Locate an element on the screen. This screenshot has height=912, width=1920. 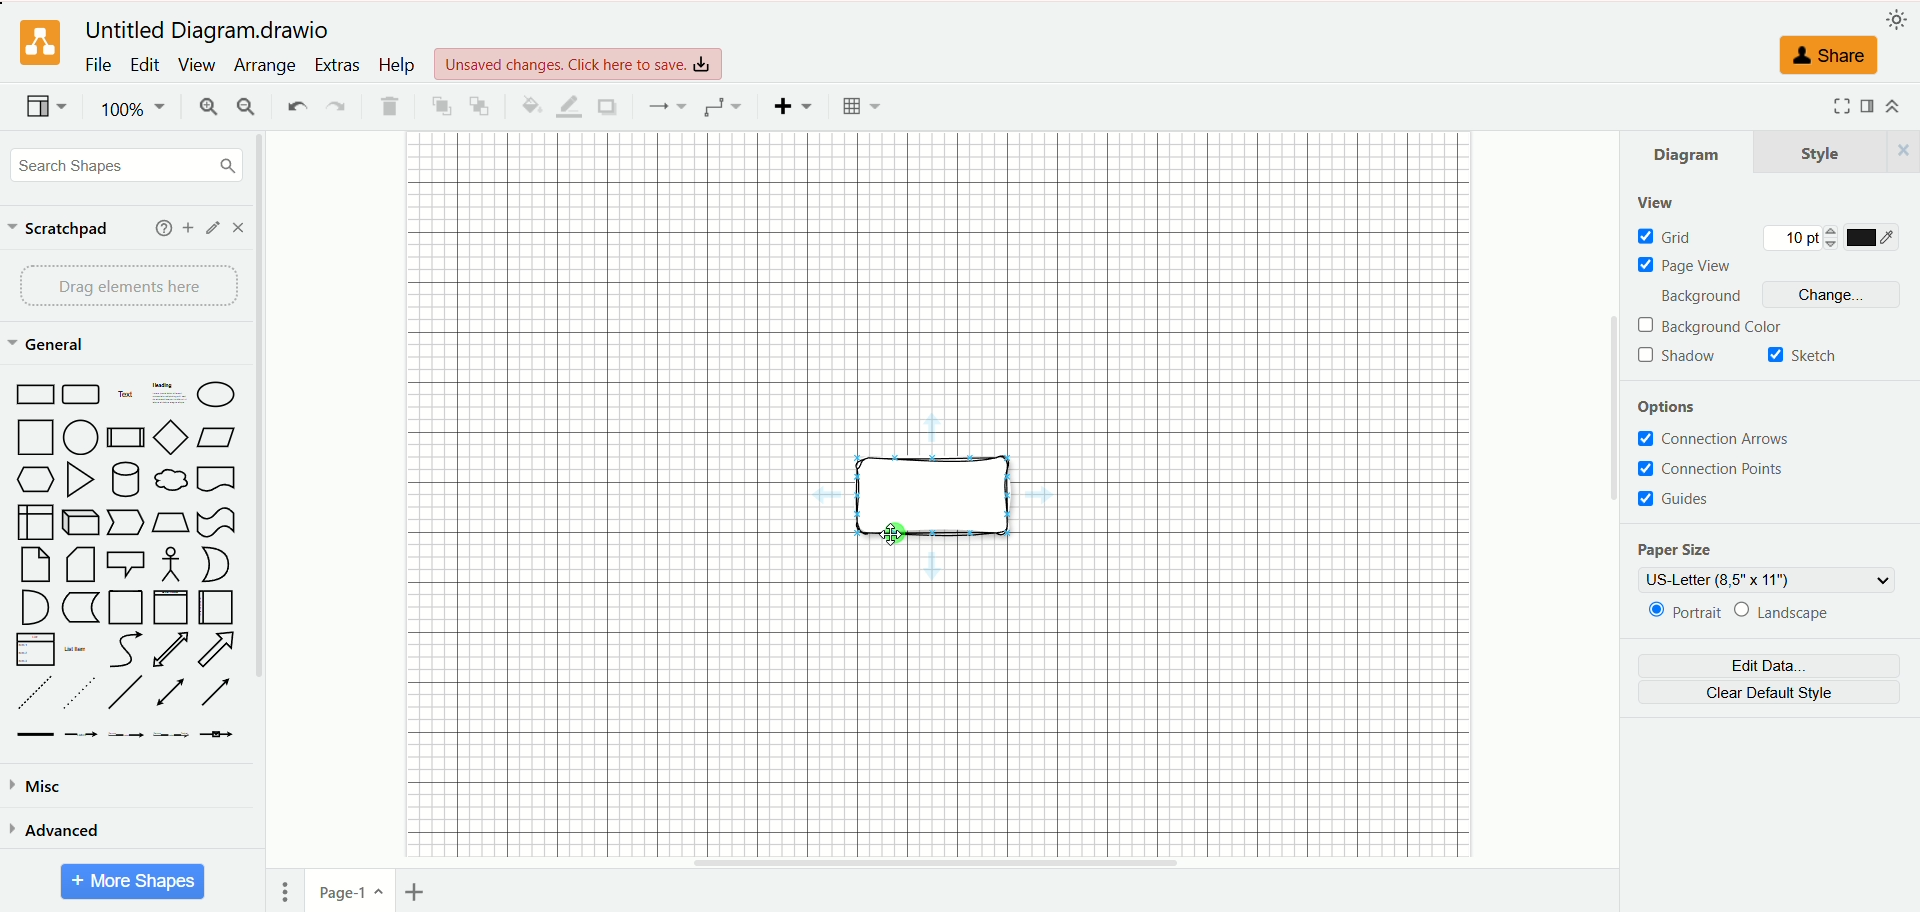
more shapes is located at coordinates (133, 882).